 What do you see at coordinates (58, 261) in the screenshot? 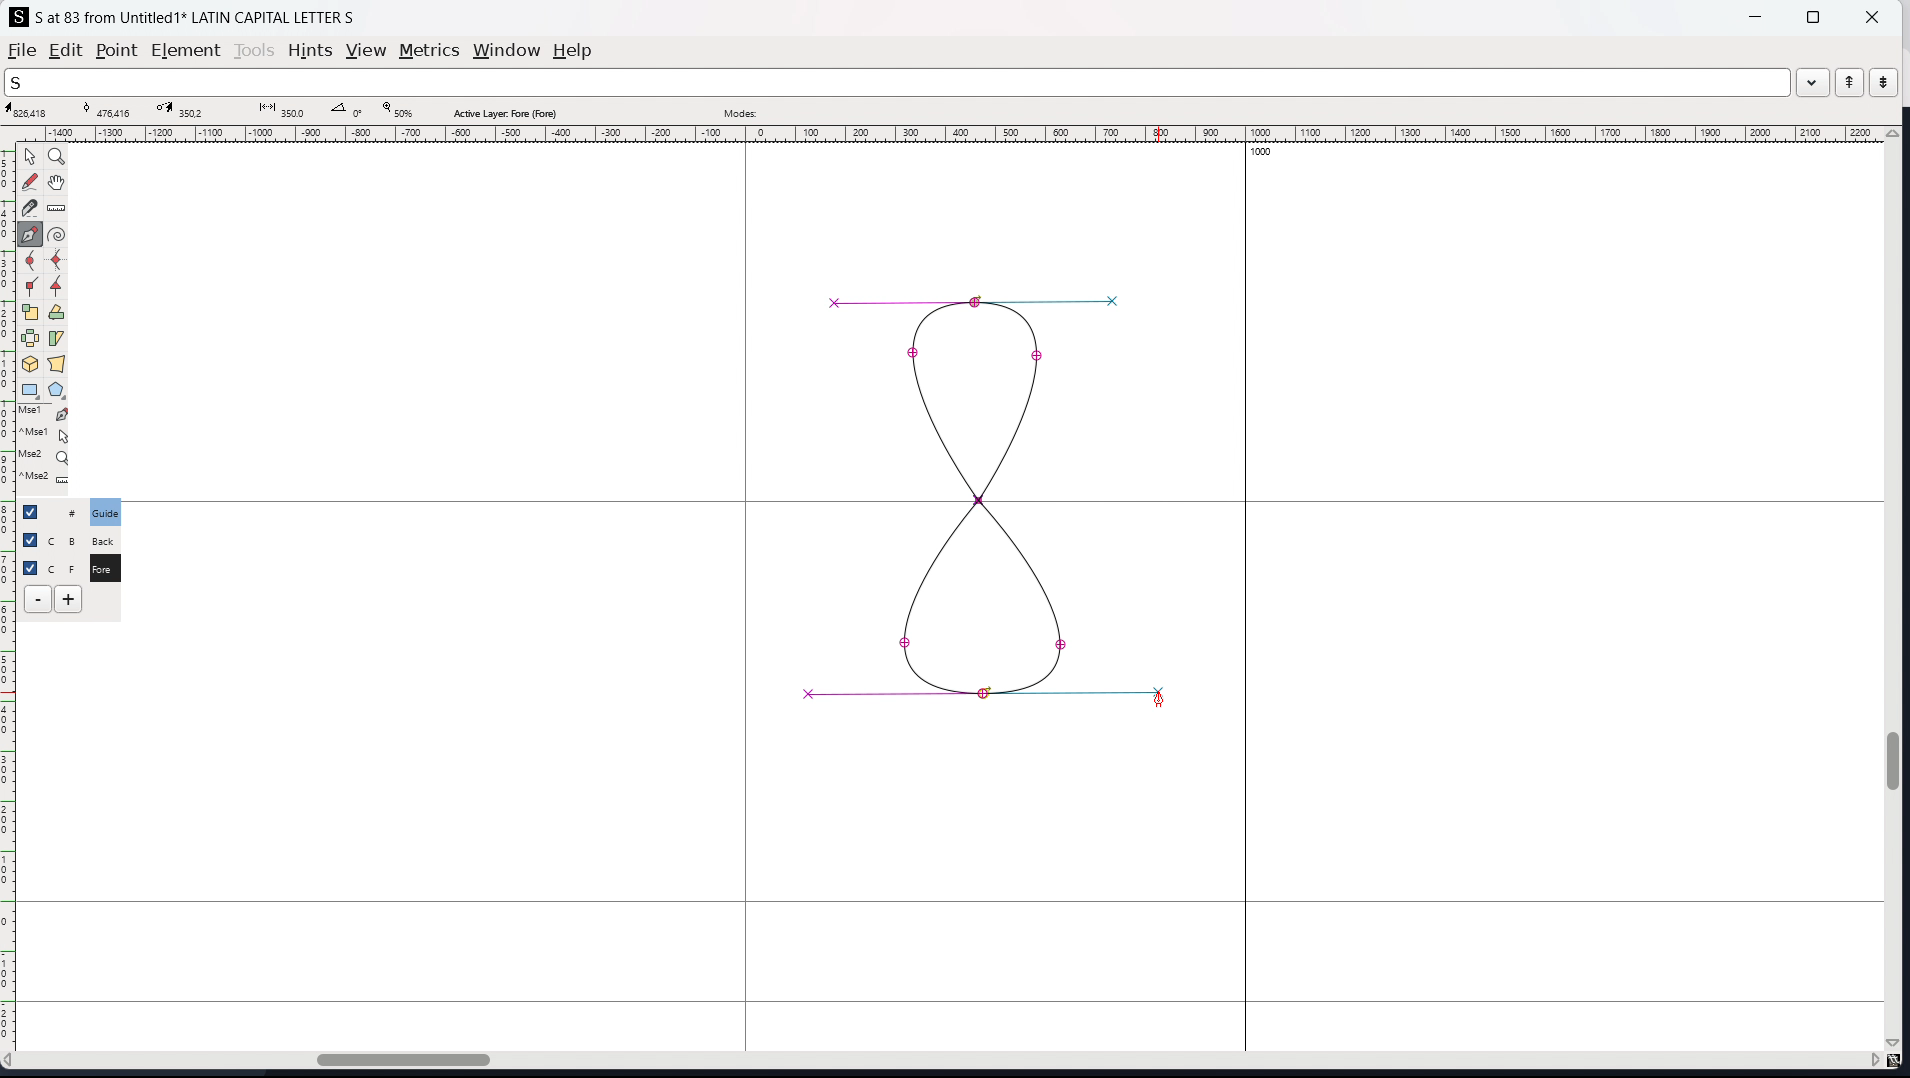
I see `add a curve point always either vertically or horizontally` at bounding box center [58, 261].